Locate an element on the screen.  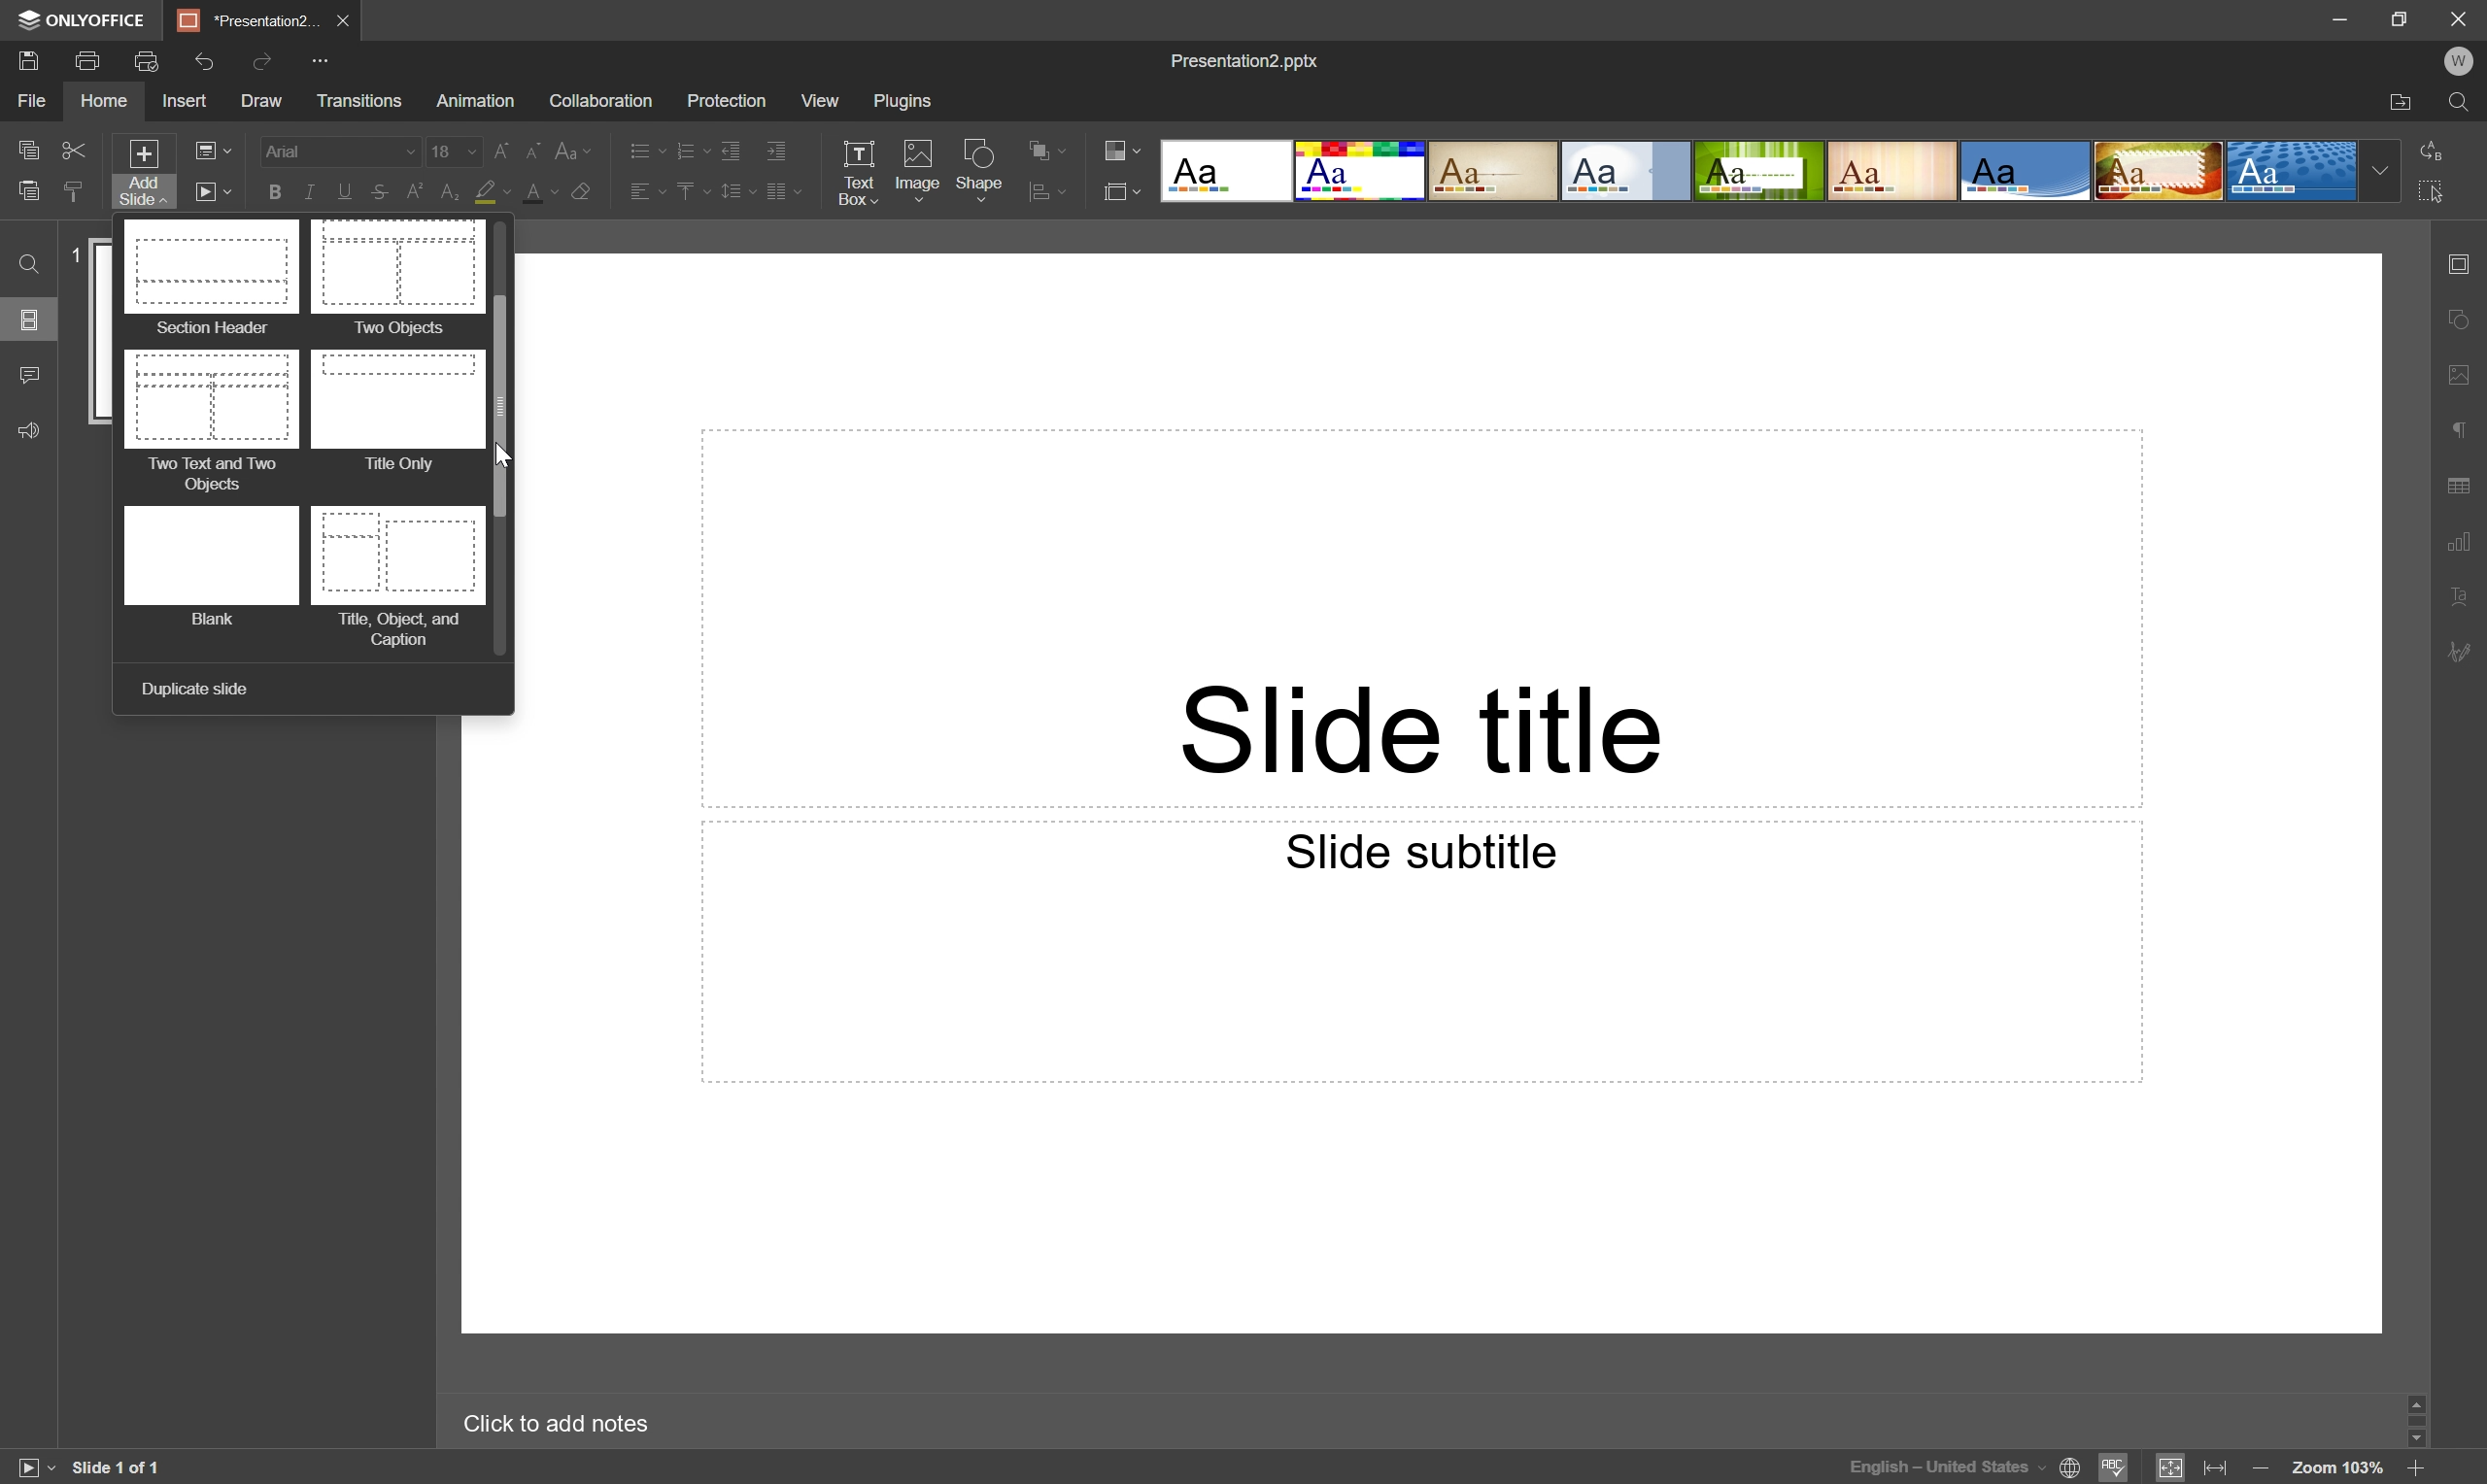
Increase indent is located at coordinates (779, 148).